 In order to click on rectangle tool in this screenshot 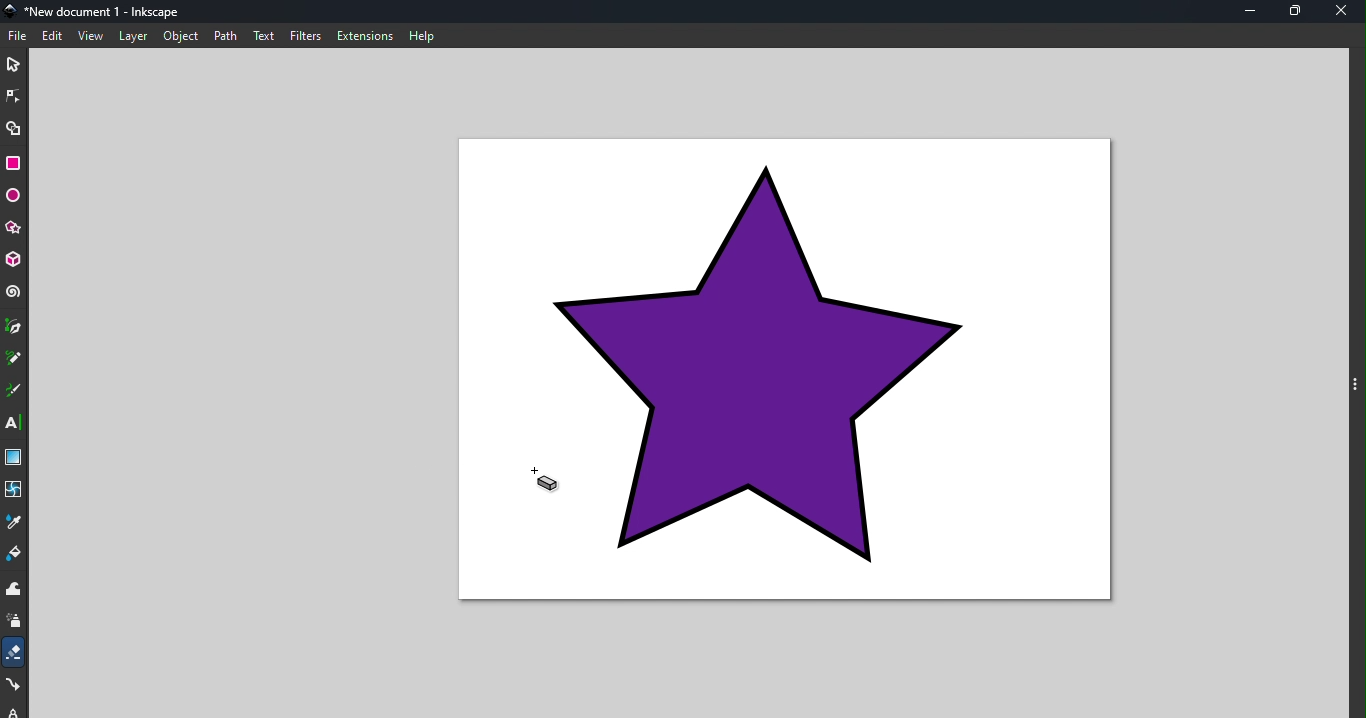, I will do `click(14, 162)`.